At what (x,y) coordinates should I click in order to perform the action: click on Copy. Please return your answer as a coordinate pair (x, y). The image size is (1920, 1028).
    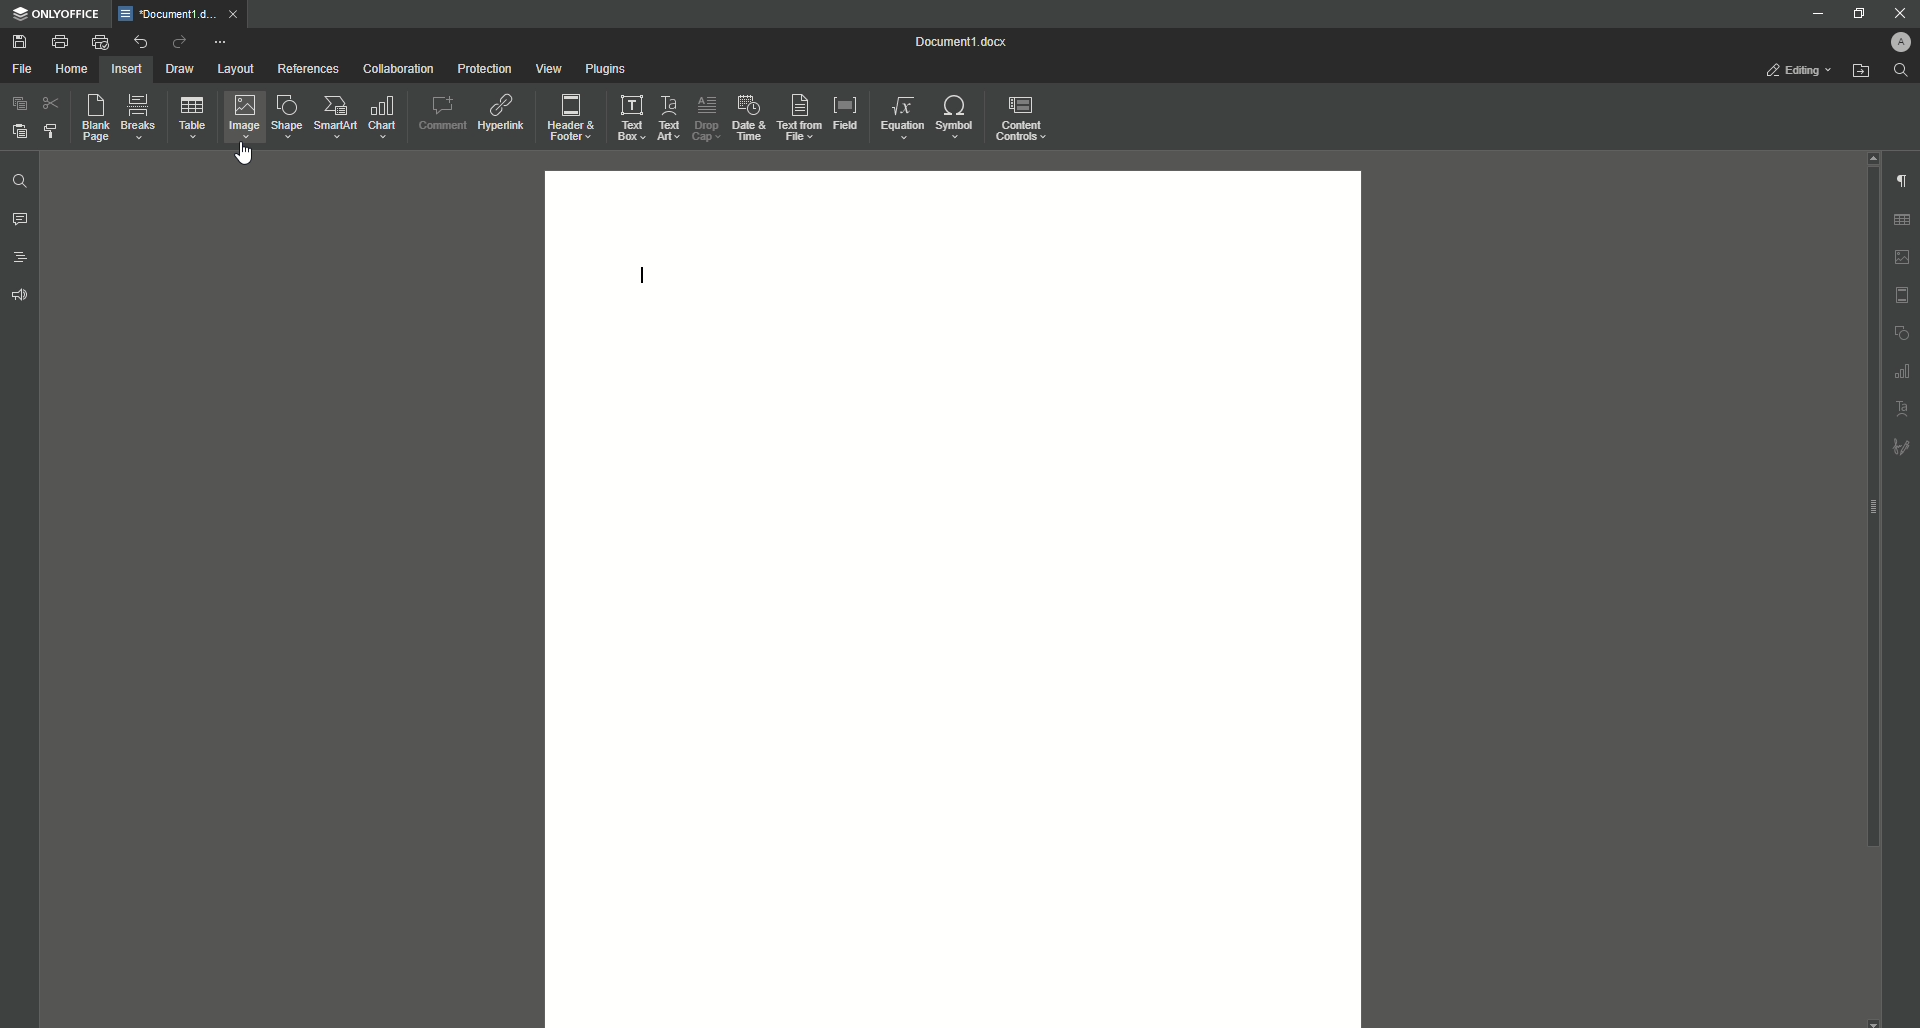
    Looking at the image, I should click on (21, 102).